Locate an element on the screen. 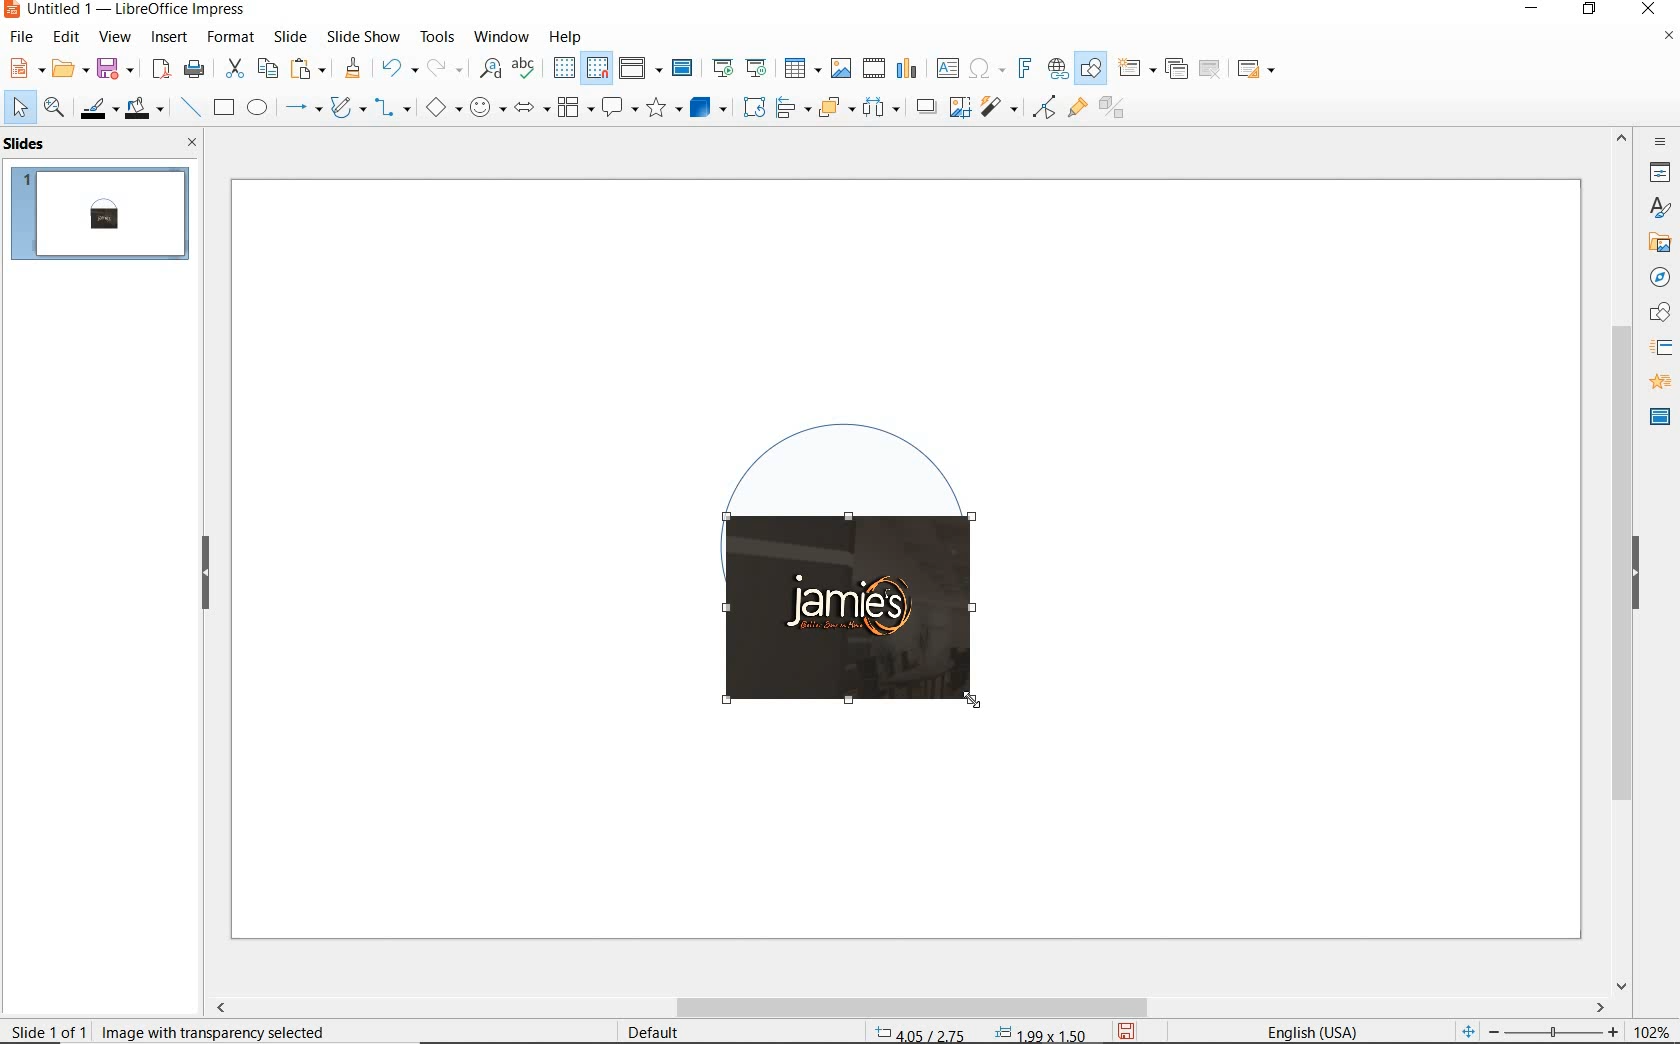  crop image is located at coordinates (959, 105).